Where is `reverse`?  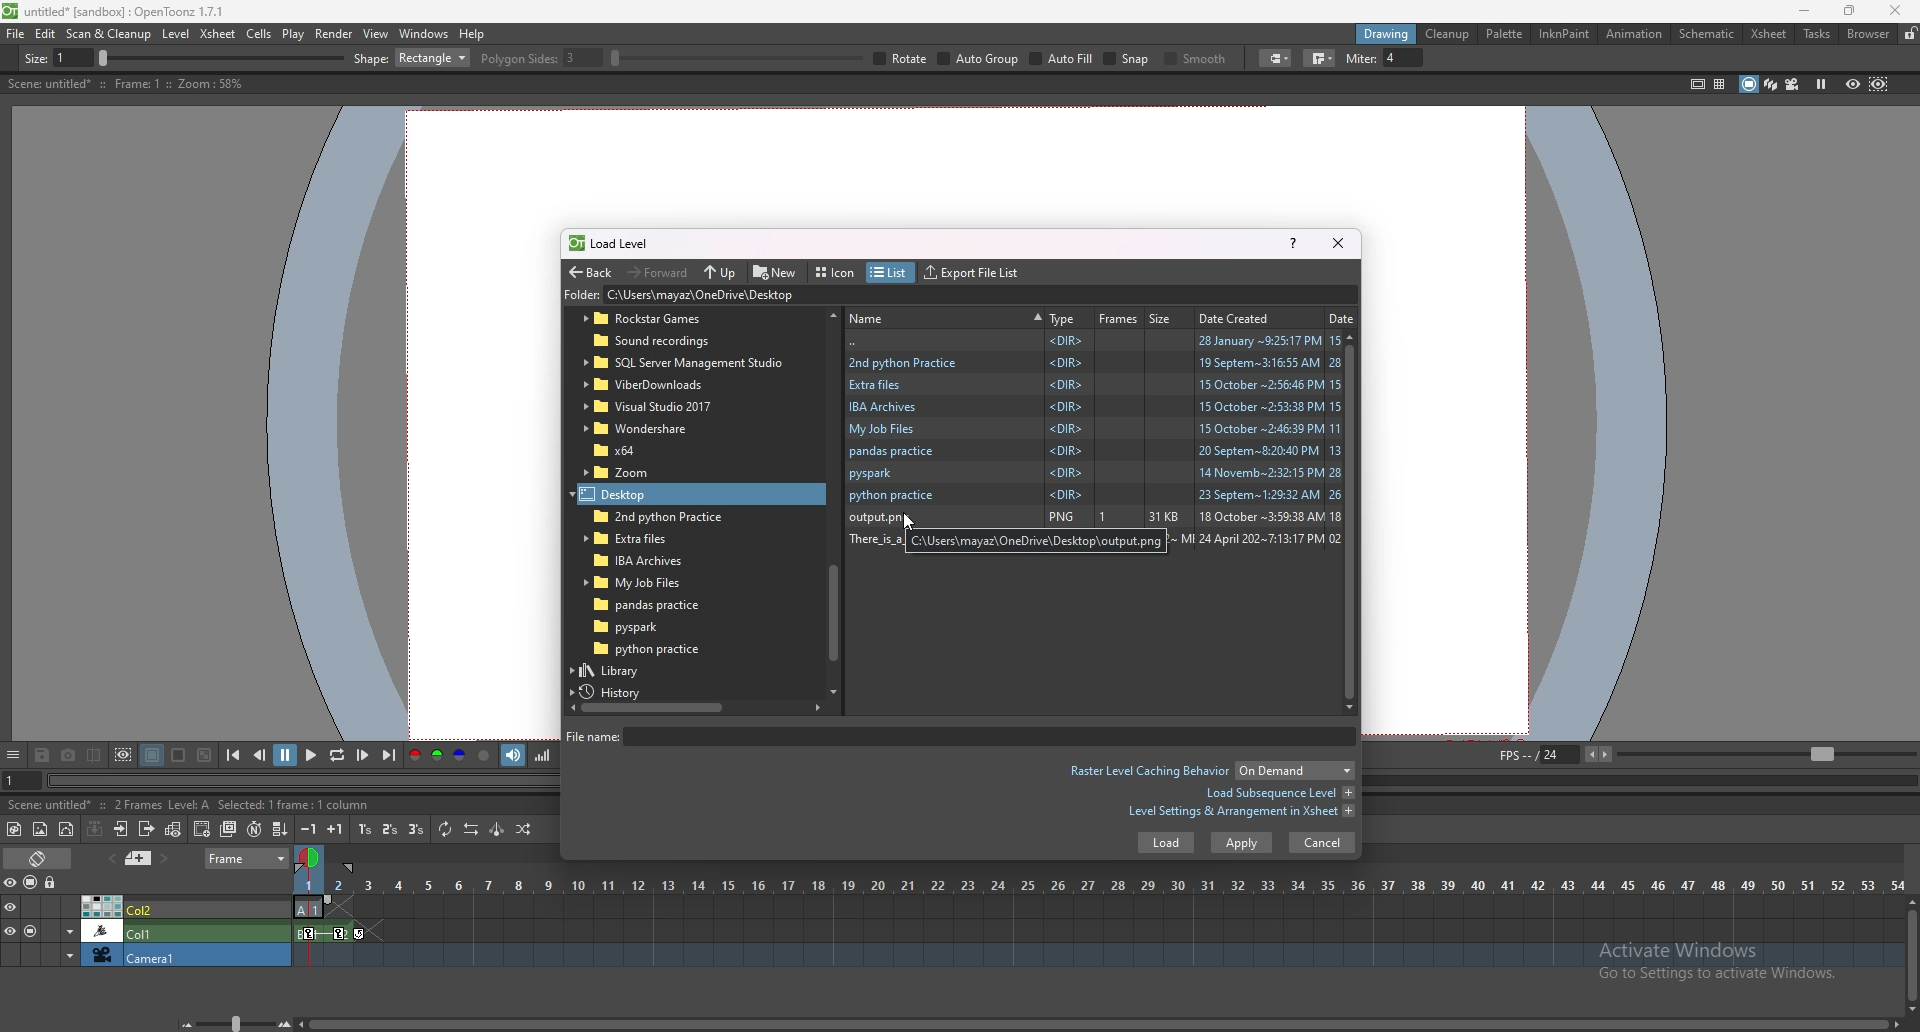
reverse is located at coordinates (471, 829).